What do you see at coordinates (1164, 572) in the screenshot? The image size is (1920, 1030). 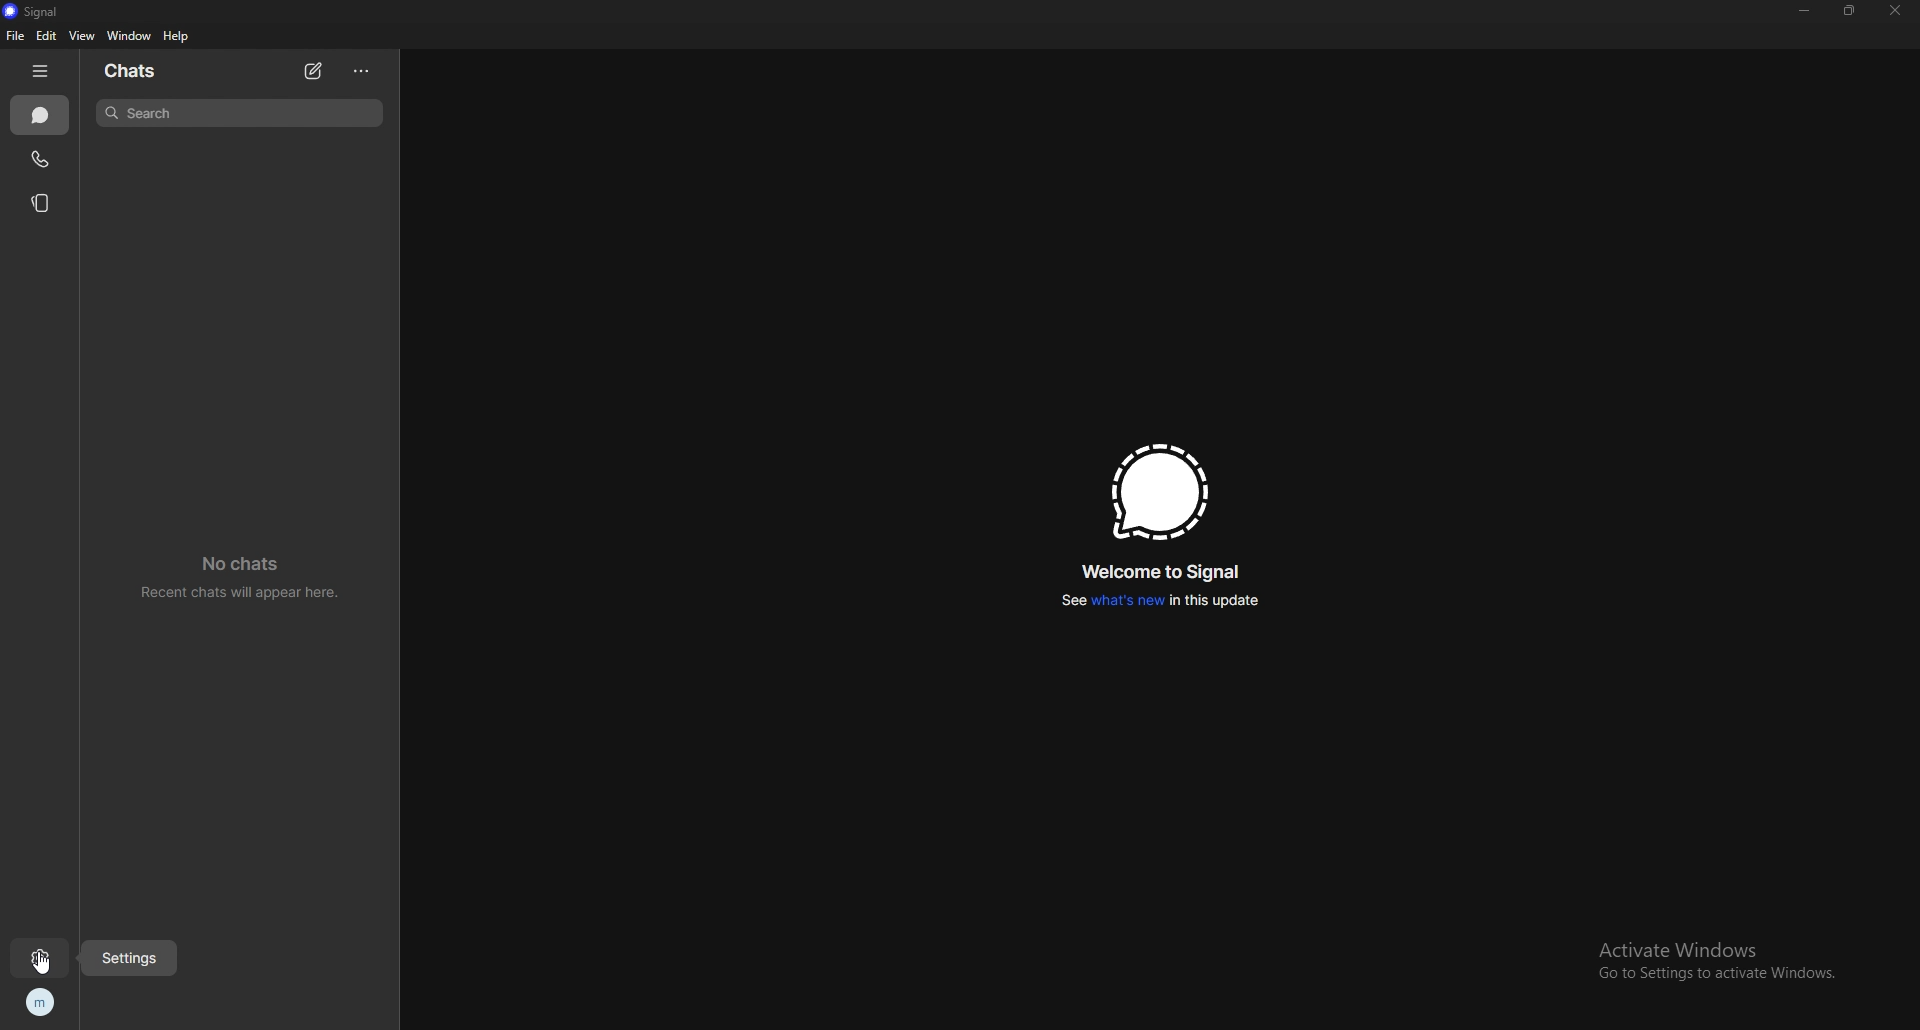 I see `welcome to signal` at bounding box center [1164, 572].